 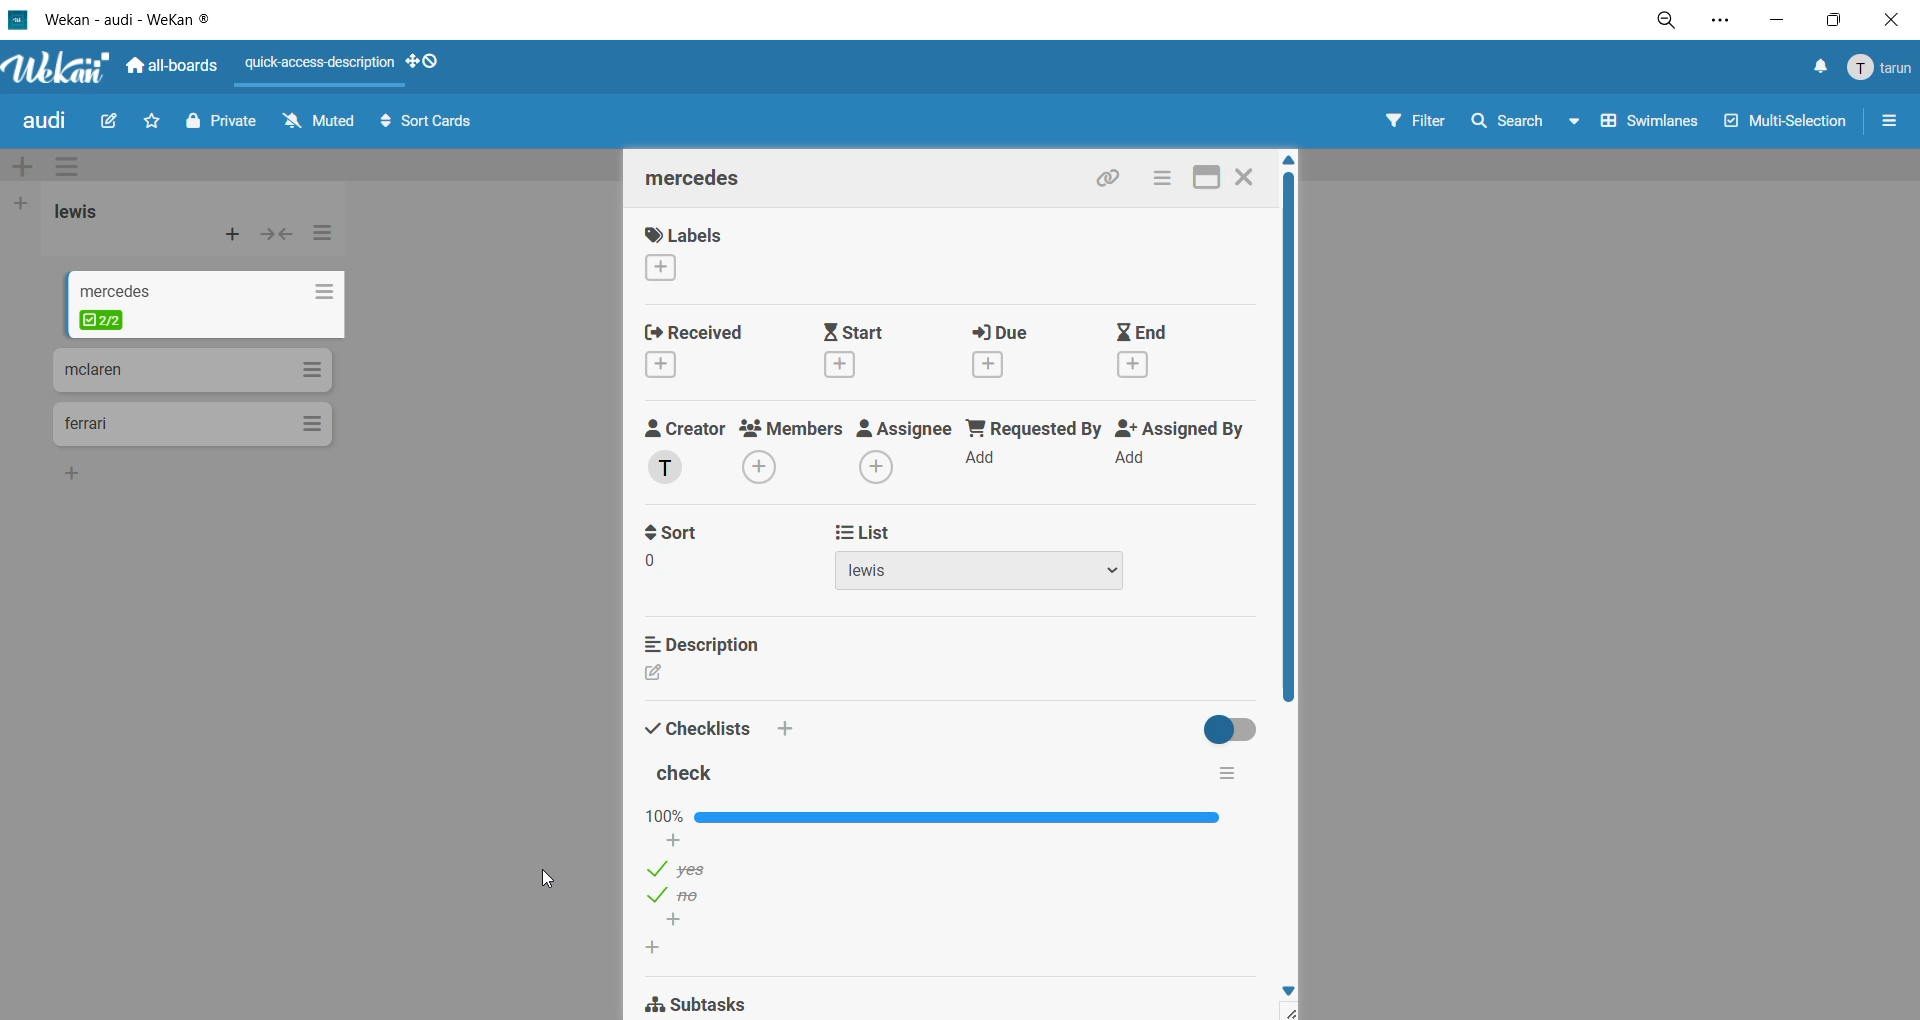 I want to click on app title, so click(x=112, y=19).